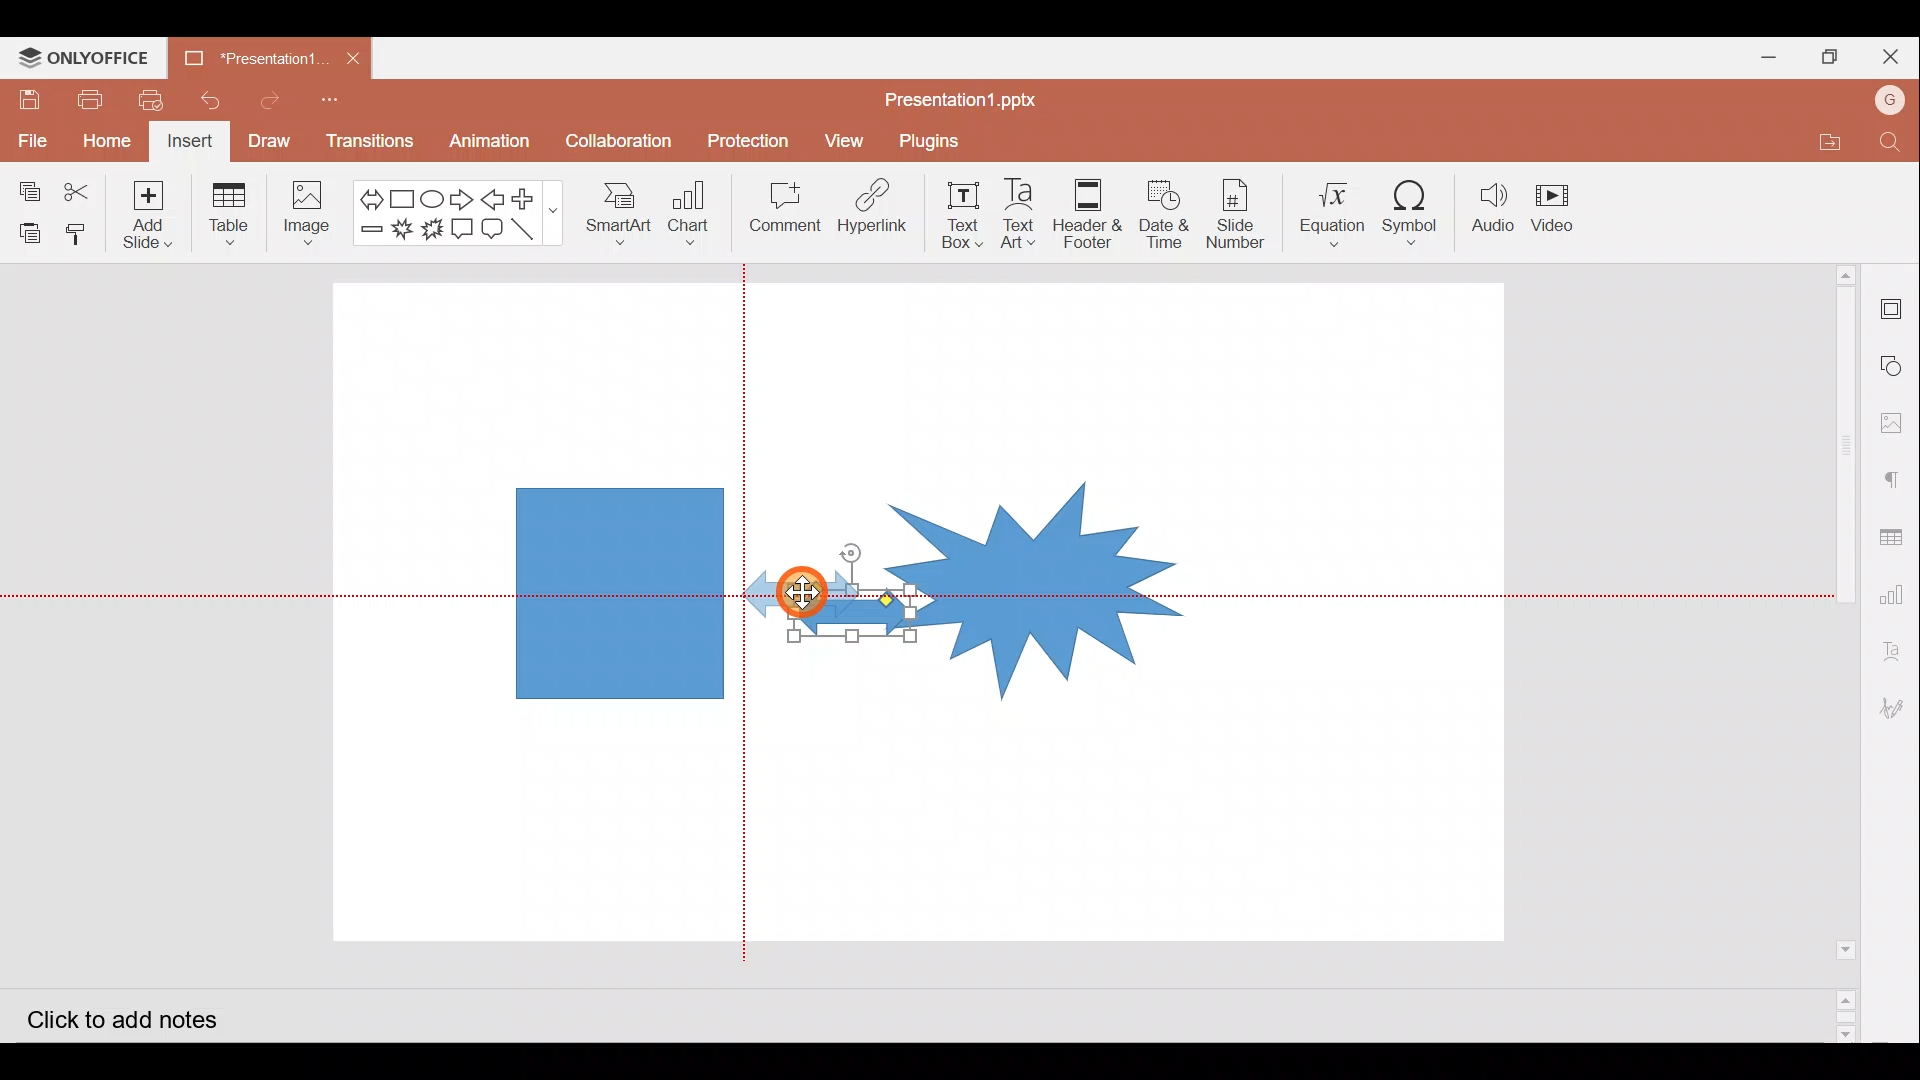 This screenshot has width=1920, height=1080. Describe the element at coordinates (496, 226) in the screenshot. I see `Rounded Rectangular callout` at that location.